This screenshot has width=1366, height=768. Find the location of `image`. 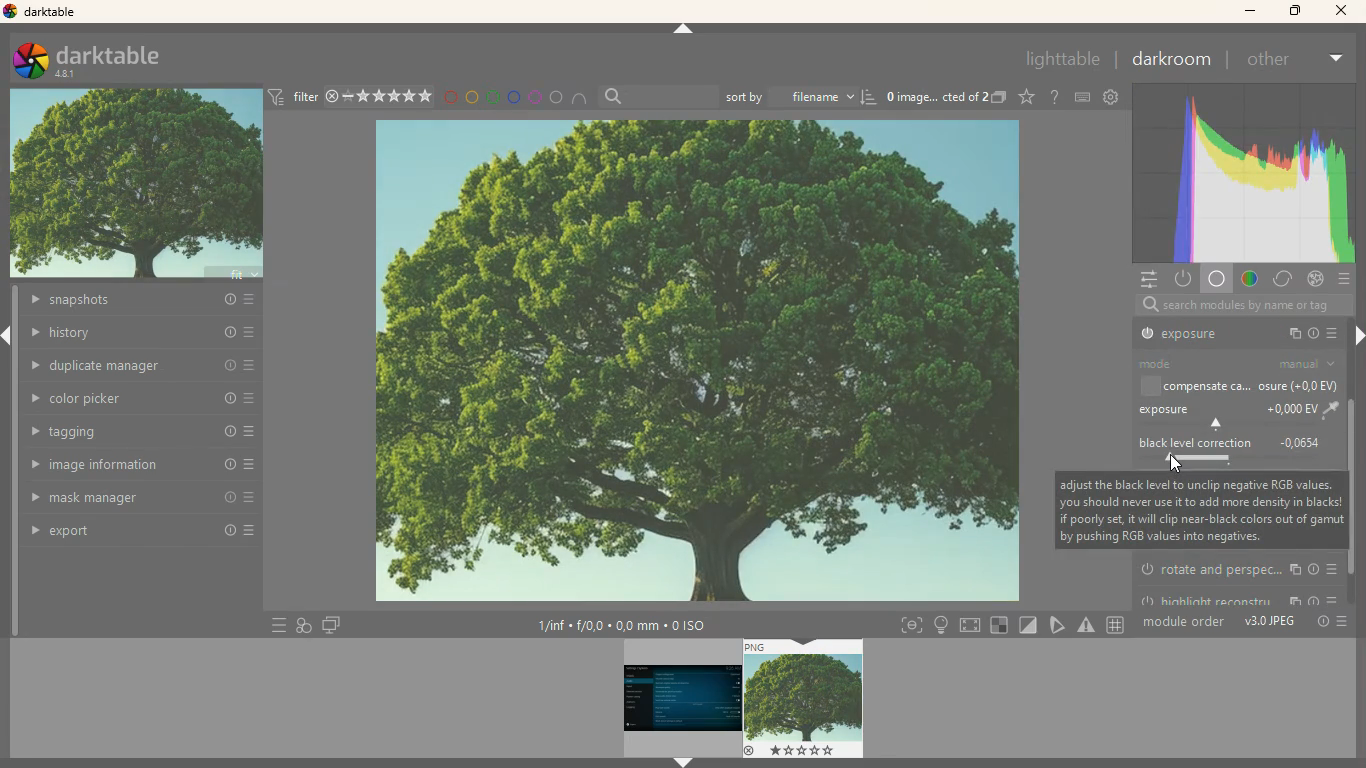

image is located at coordinates (803, 697).